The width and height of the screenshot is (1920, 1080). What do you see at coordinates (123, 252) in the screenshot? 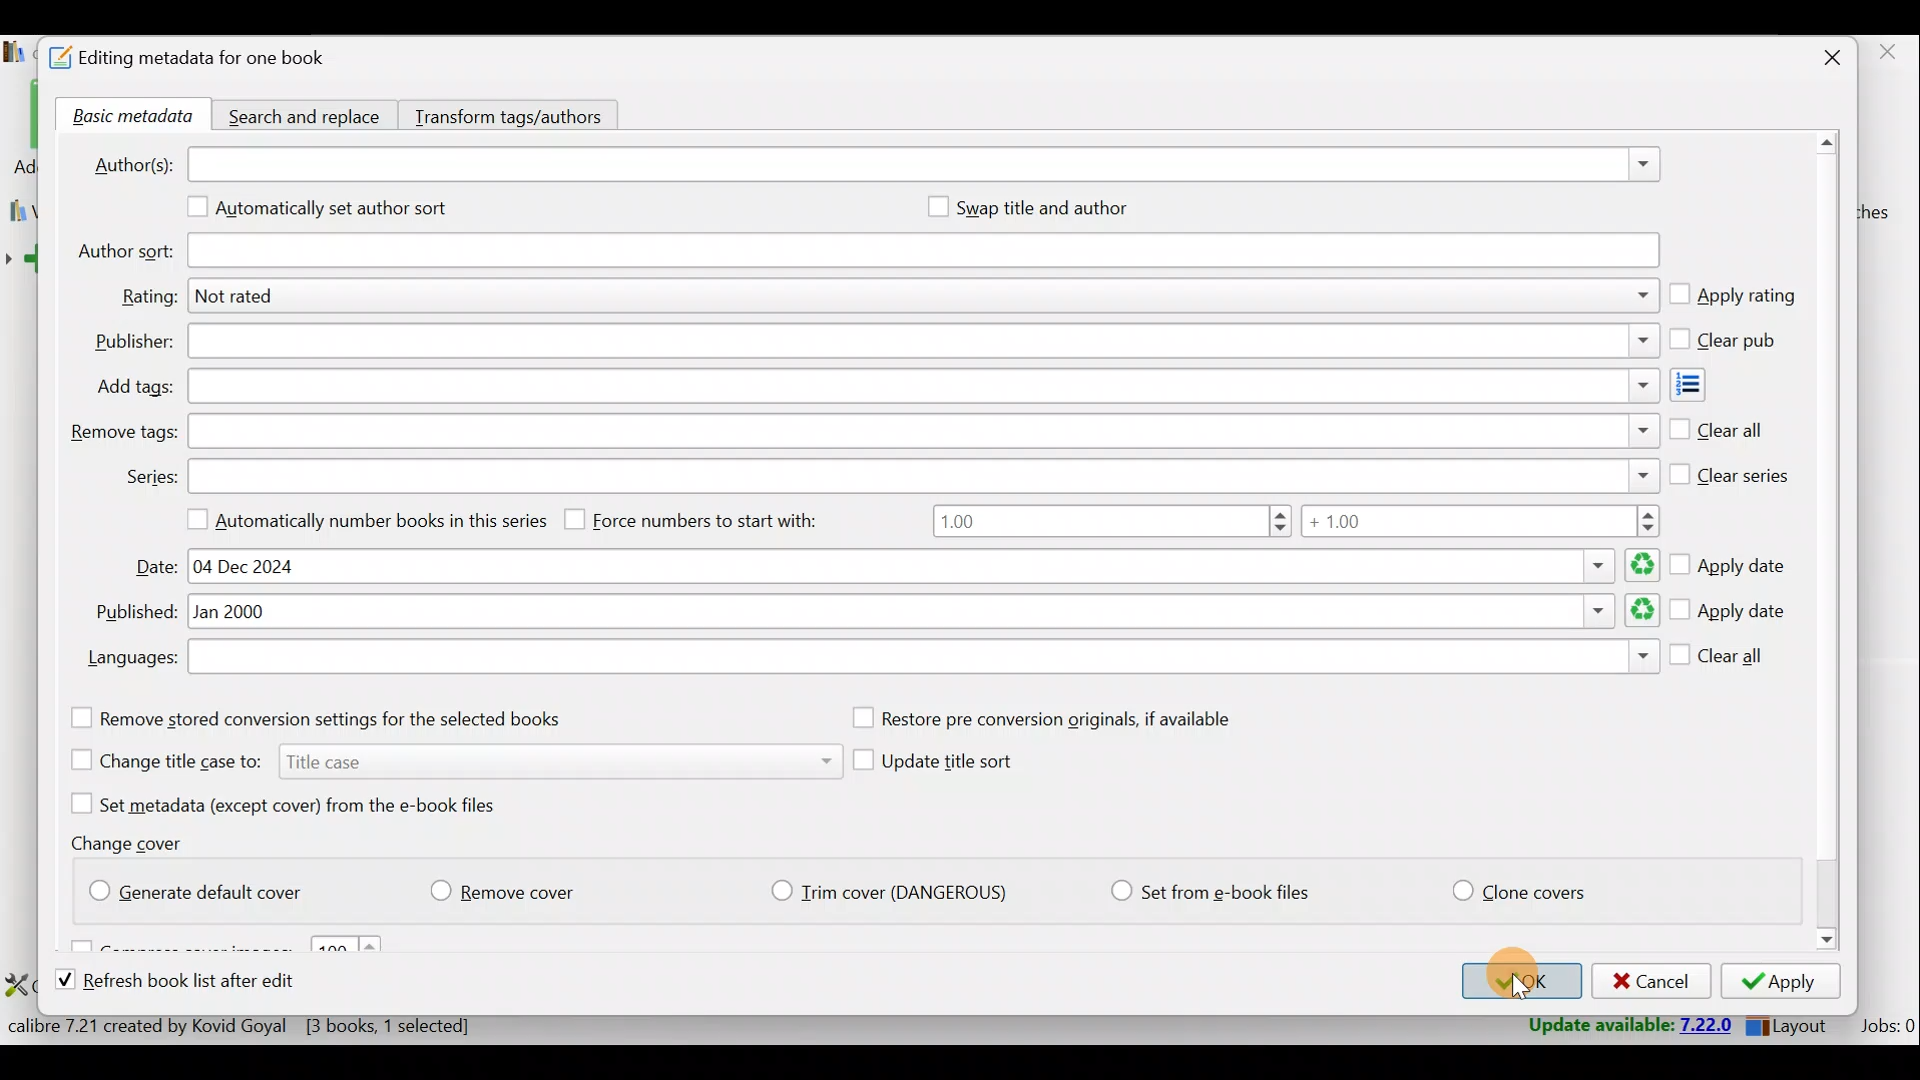
I see `Author sort:` at bounding box center [123, 252].